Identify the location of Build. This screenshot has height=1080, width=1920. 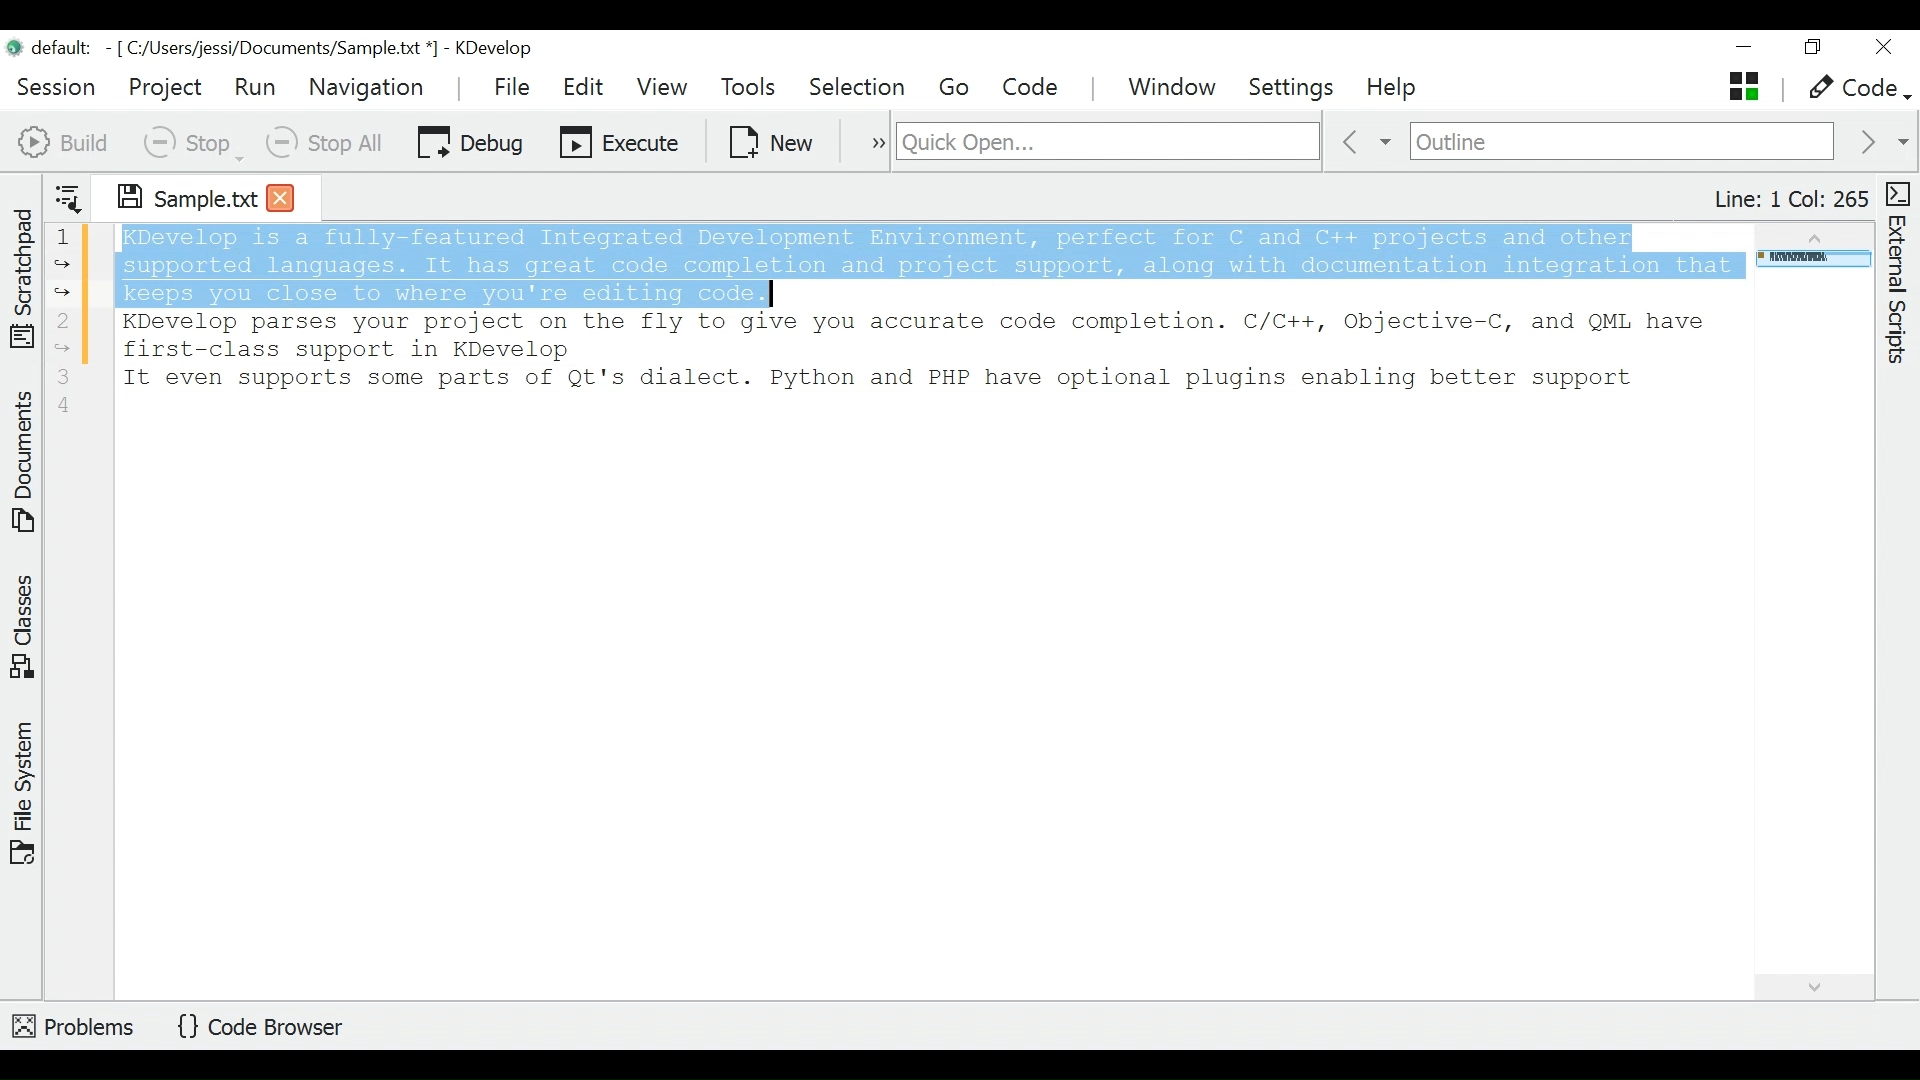
(64, 140).